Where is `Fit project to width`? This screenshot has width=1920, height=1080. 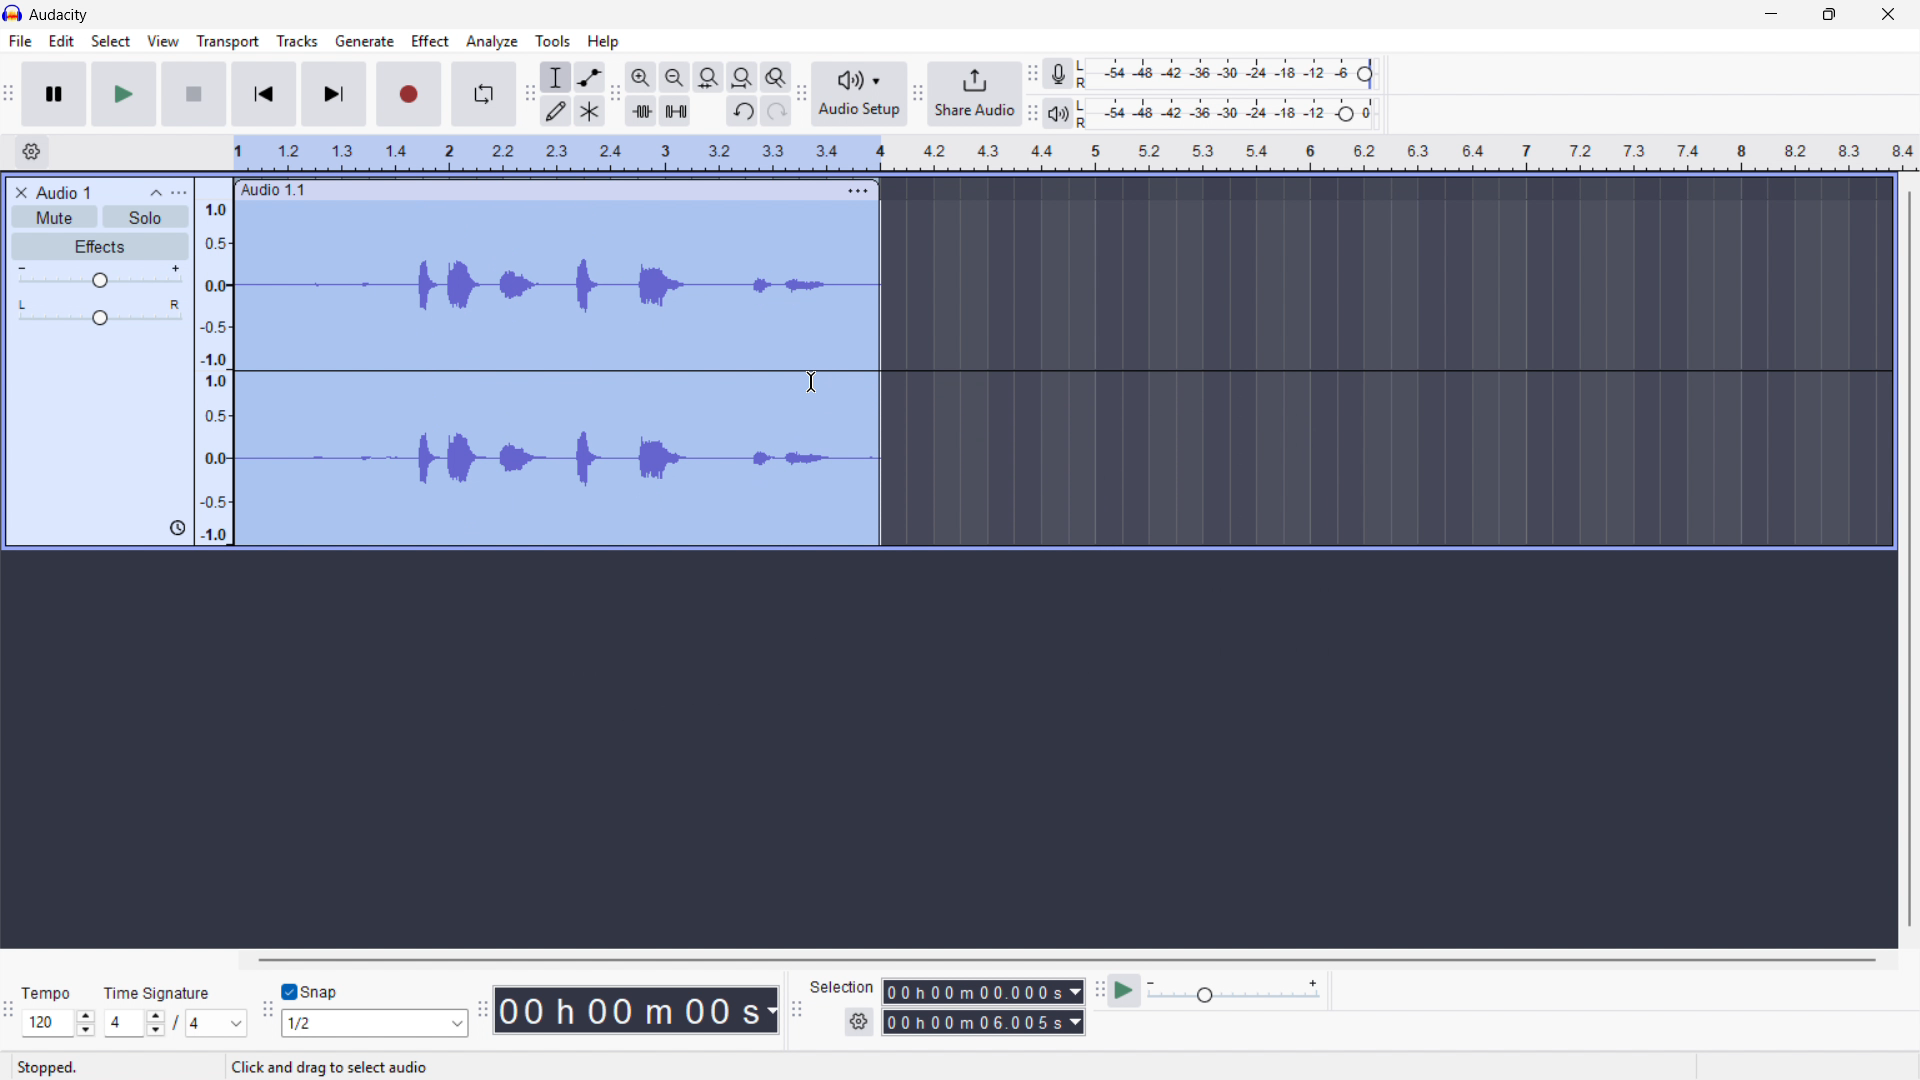 Fit project to width is located at coordinates (743, 76).